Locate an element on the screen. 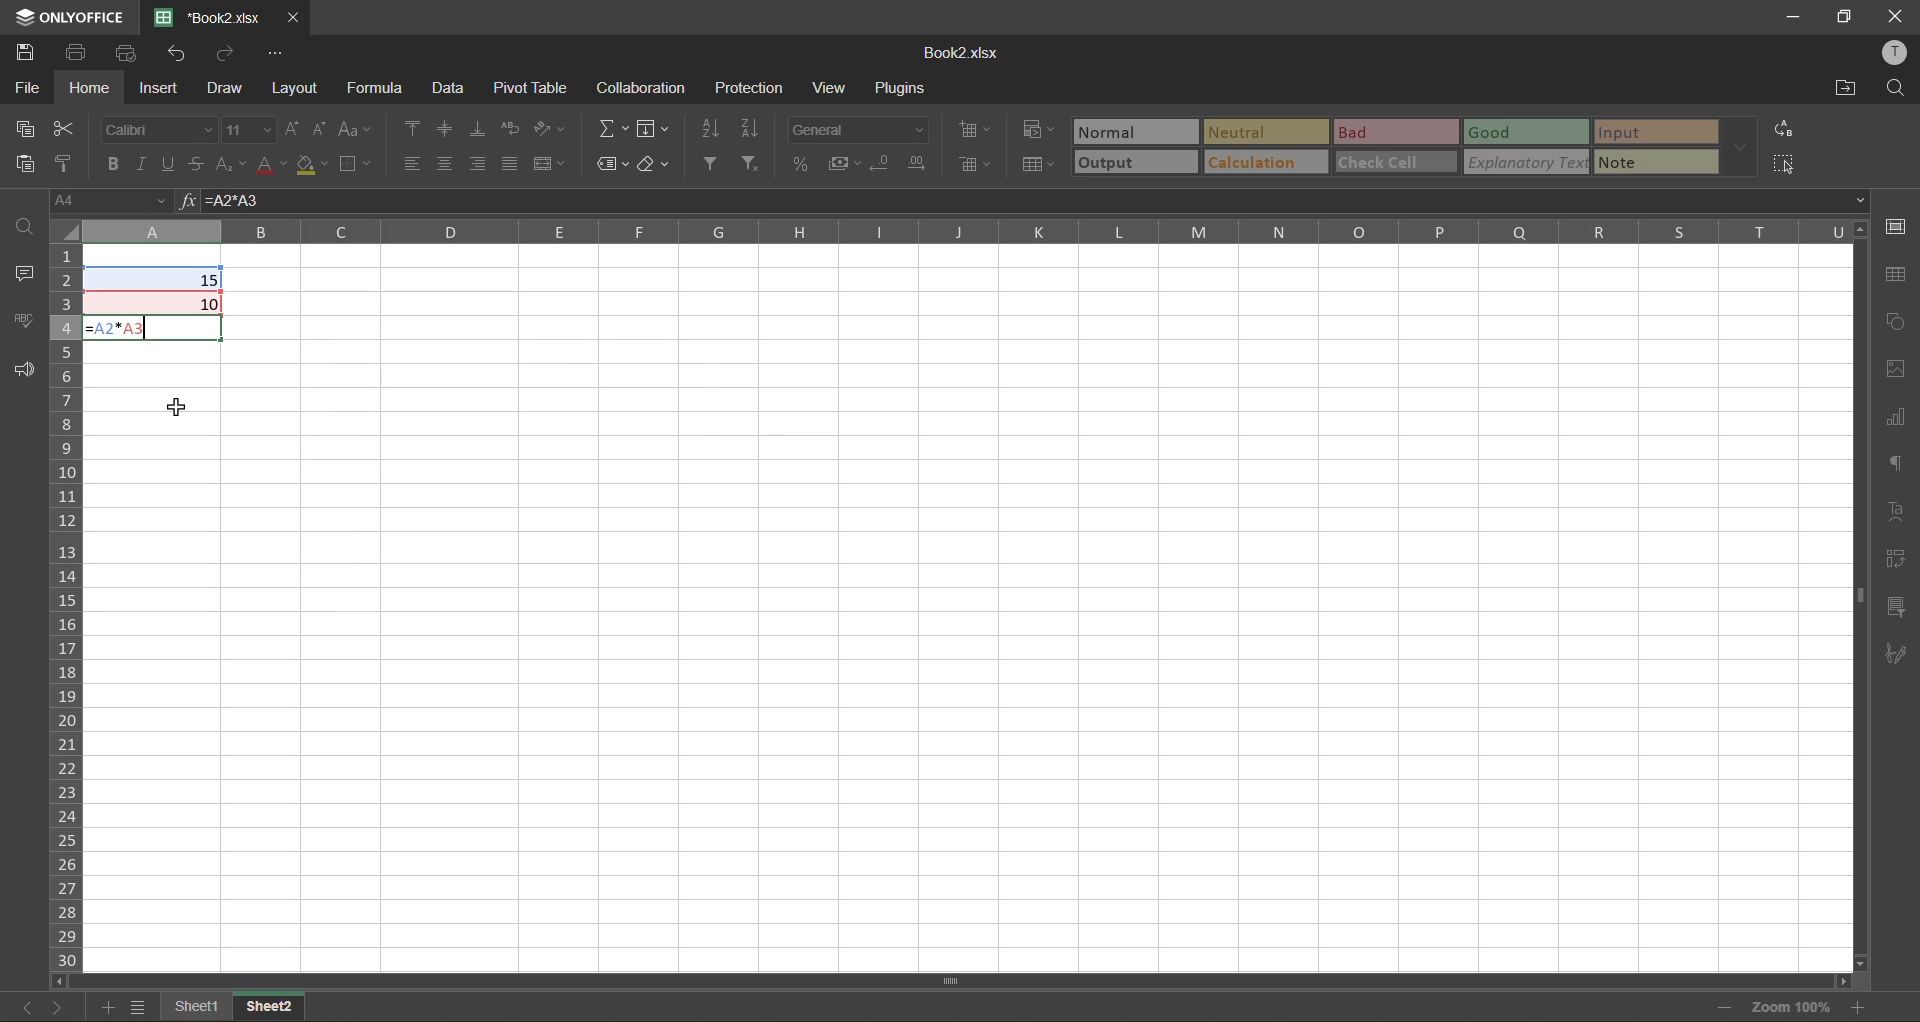 This screenshot has height=1022, width=1920. align center is located at coordinates (447, 164).